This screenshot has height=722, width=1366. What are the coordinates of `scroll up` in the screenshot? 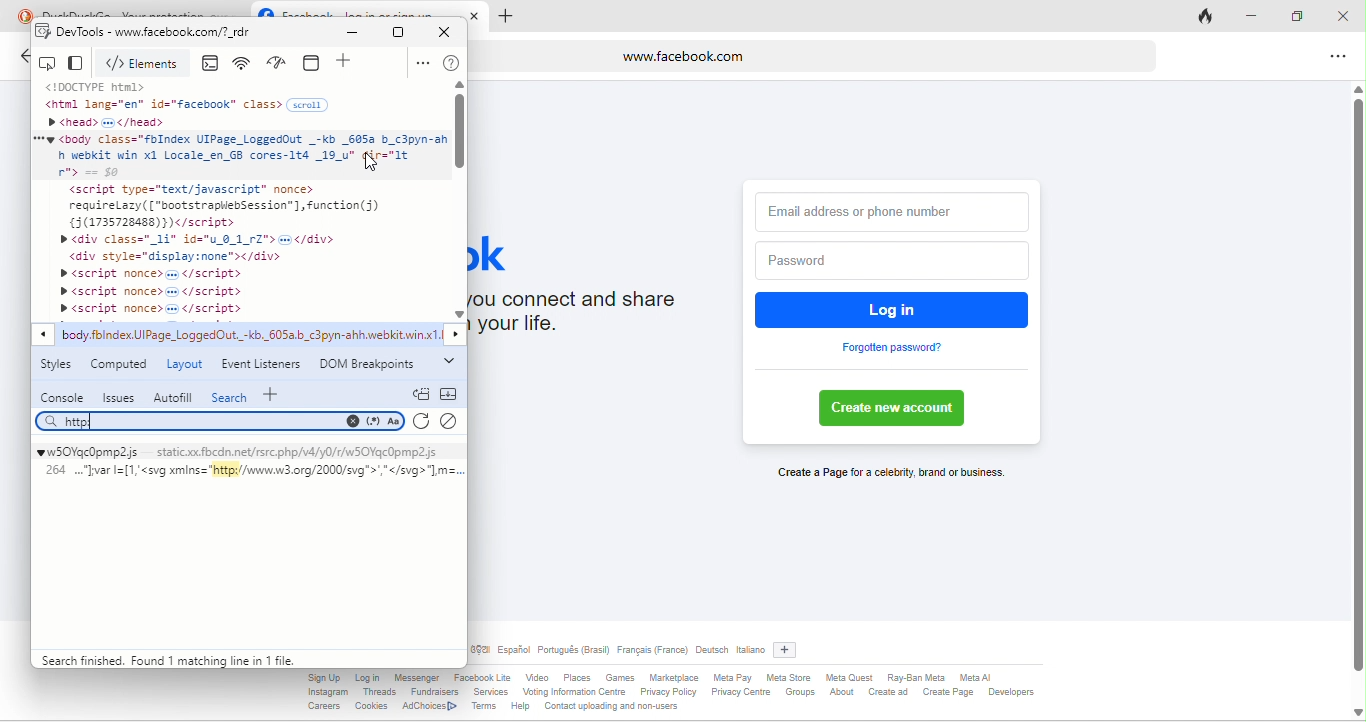 It's located at (1352, 86).